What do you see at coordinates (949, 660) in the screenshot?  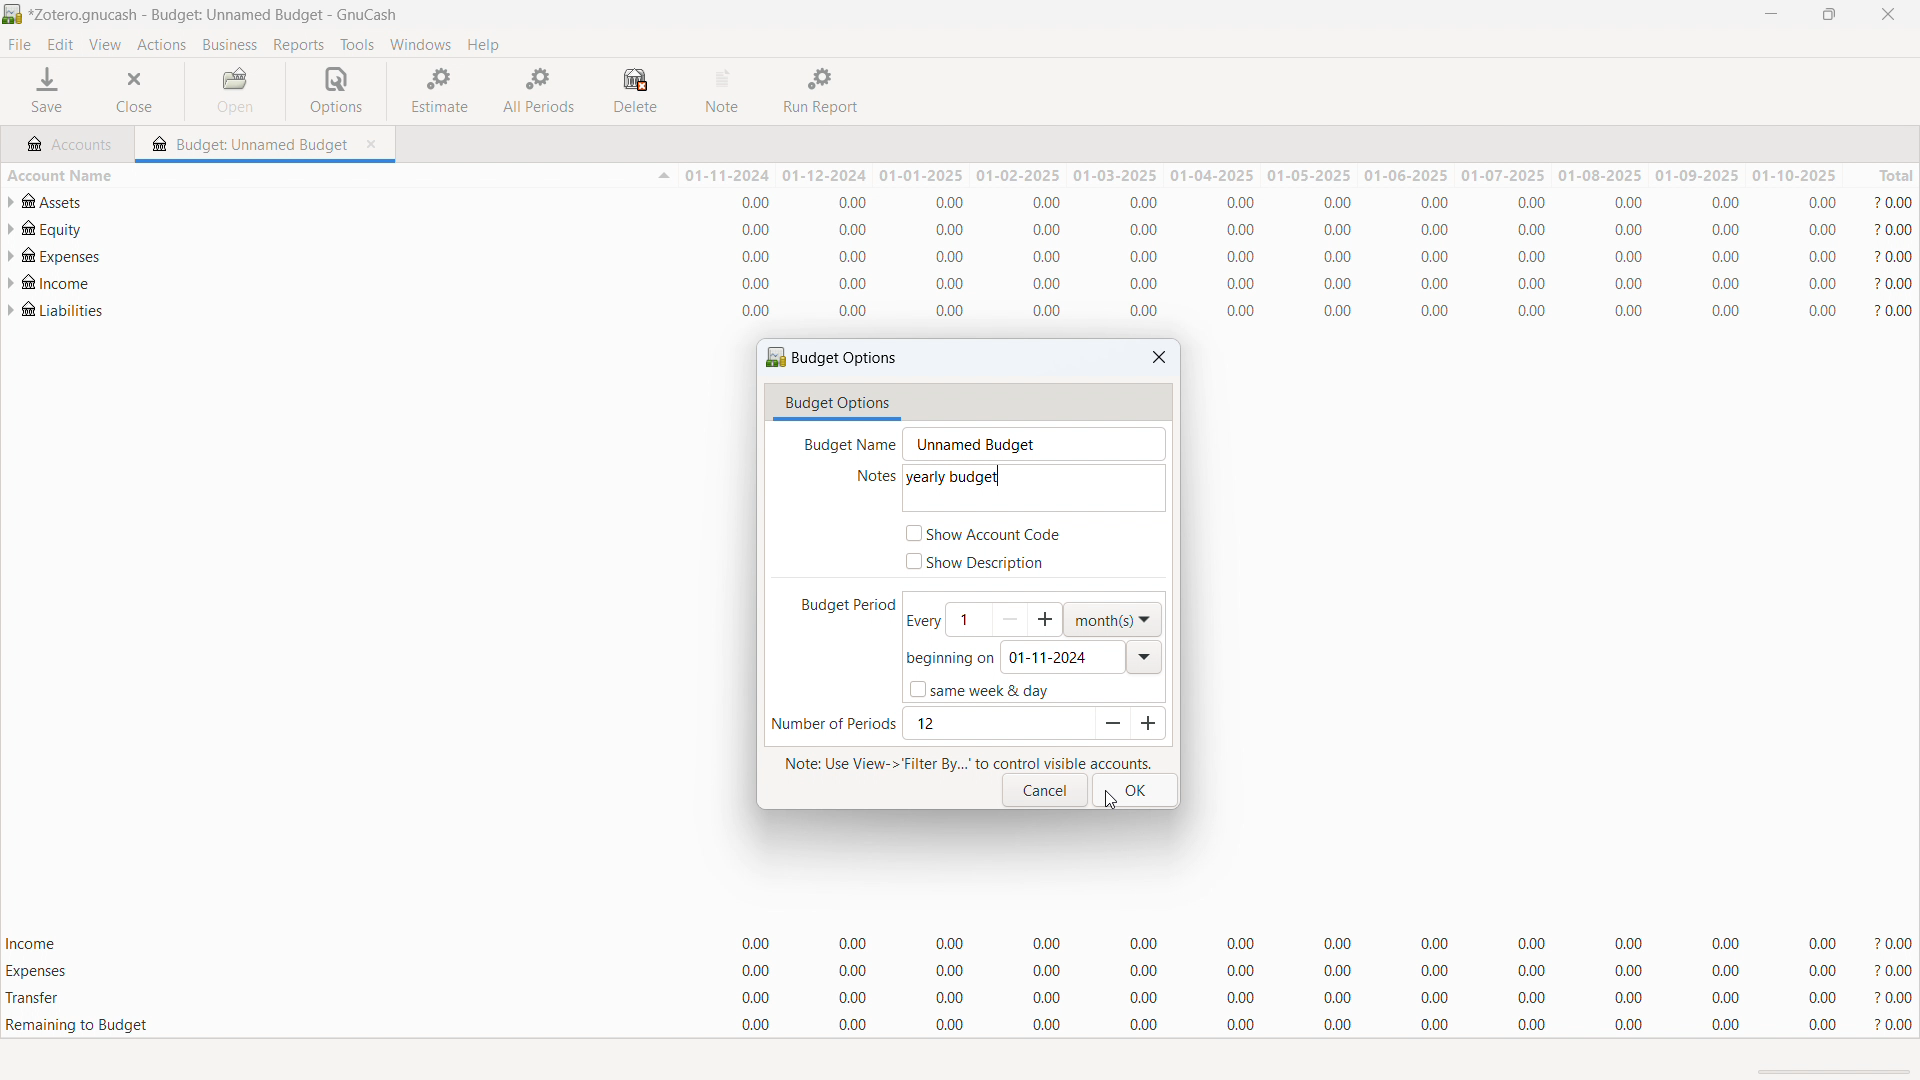 I see `beginning on` at bounding box center [949, 660].